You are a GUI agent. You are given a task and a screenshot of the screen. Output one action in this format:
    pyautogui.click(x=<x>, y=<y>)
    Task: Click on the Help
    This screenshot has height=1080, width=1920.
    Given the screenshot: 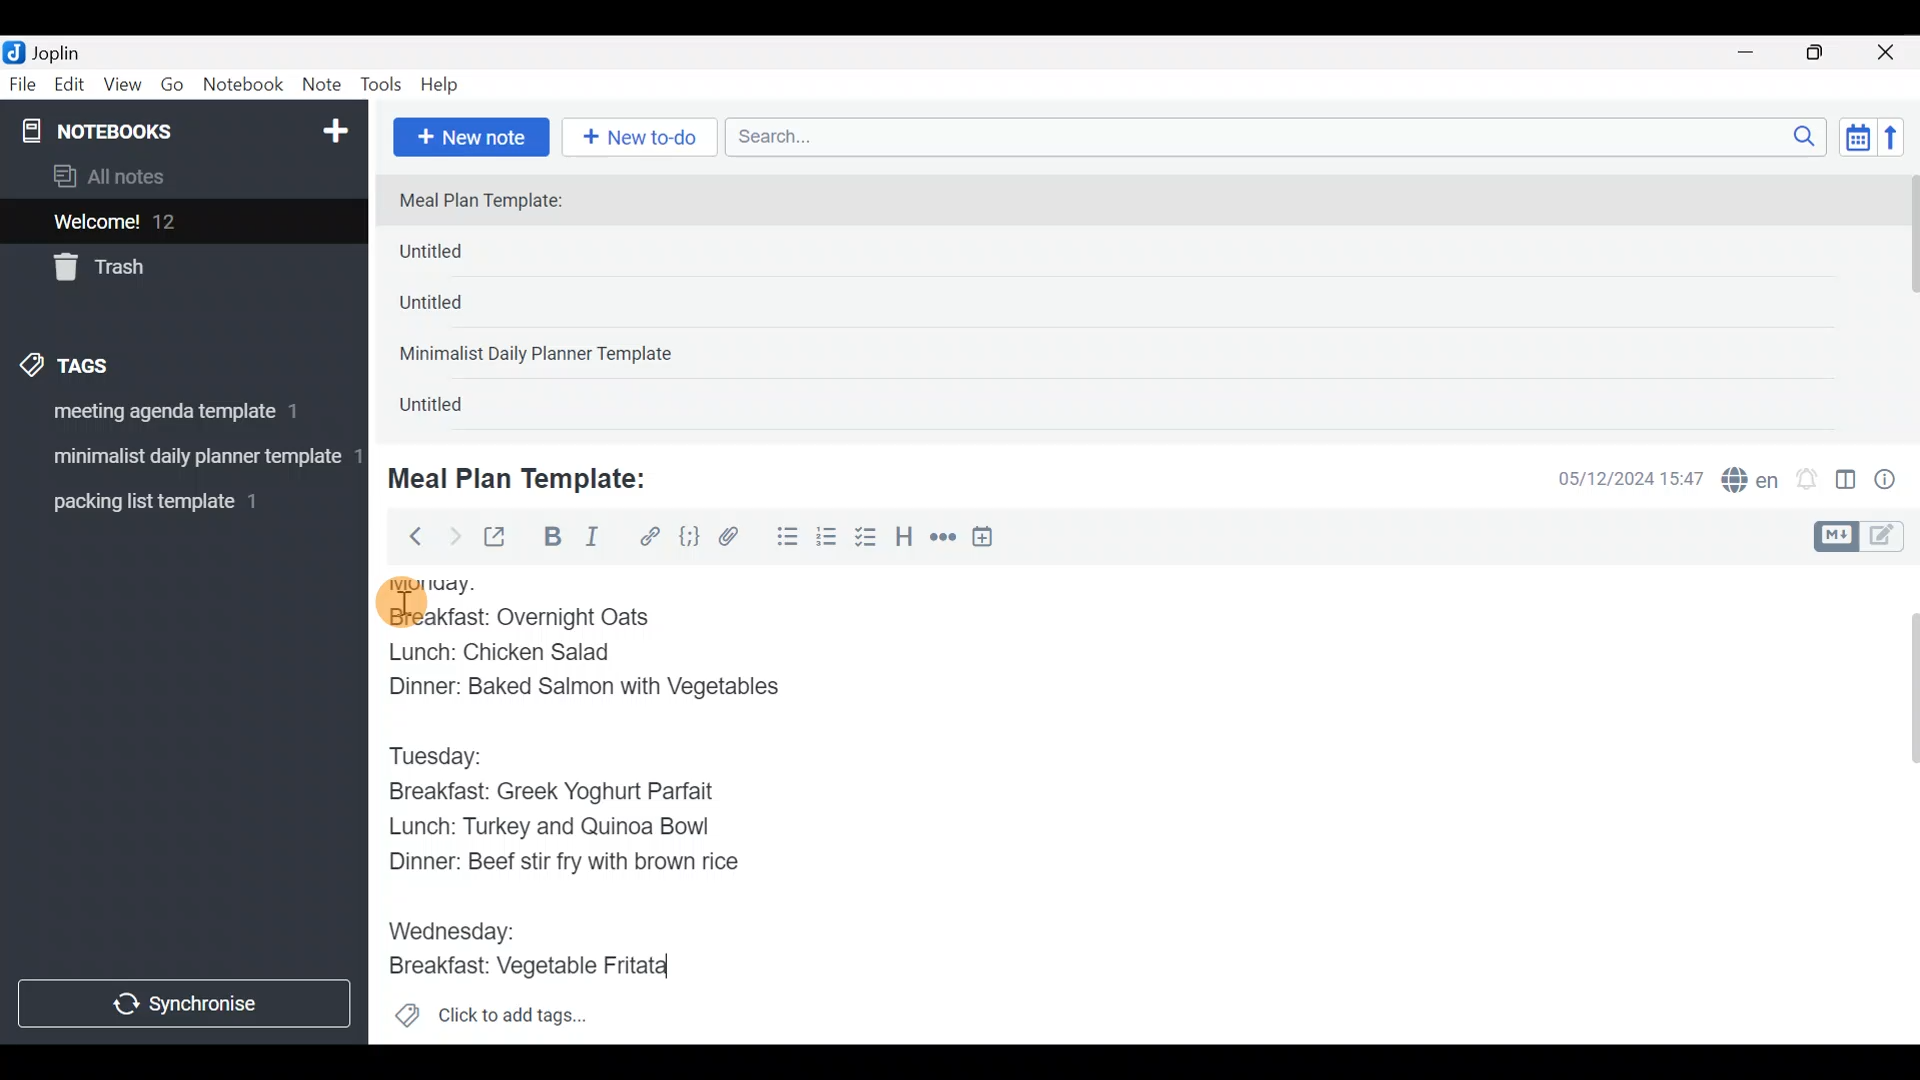 What is the action you would take?
    pyautogui.click(x=447, y=81)
    